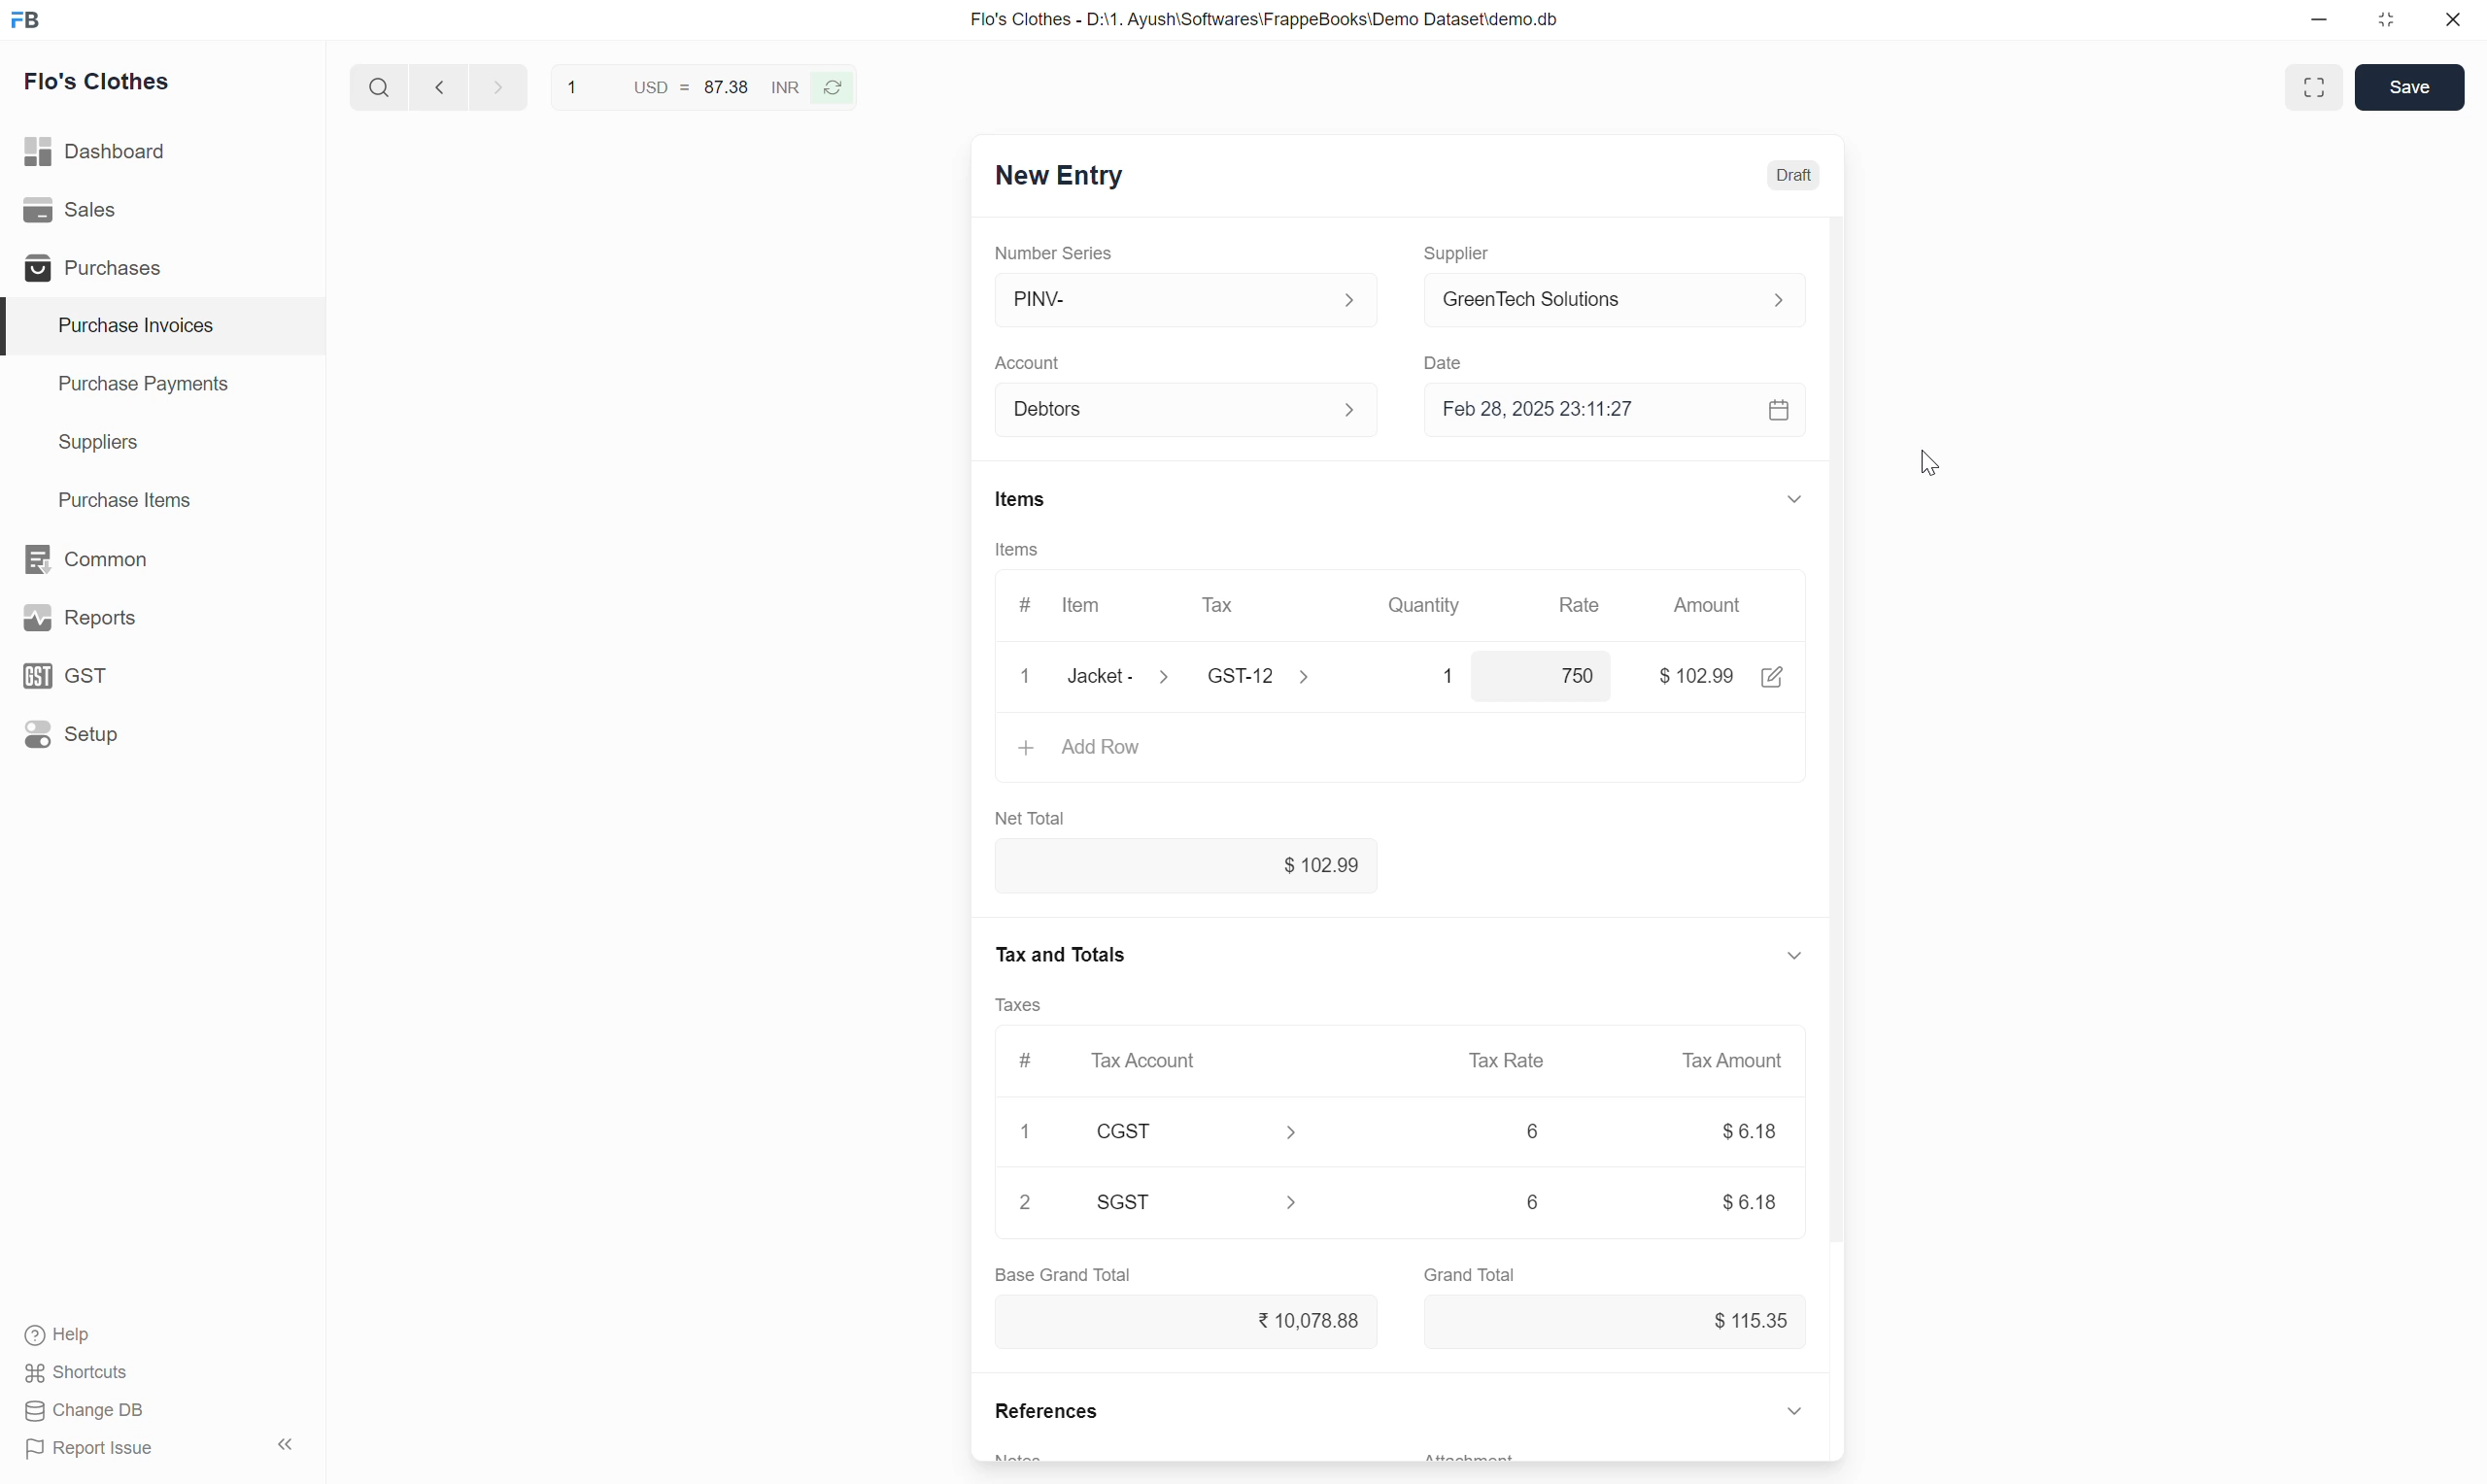 This screenshot has height=1484, width=2487. Describe the element at coordinates (1460, 255) in the screenshot. I see `Supplier` at that location.